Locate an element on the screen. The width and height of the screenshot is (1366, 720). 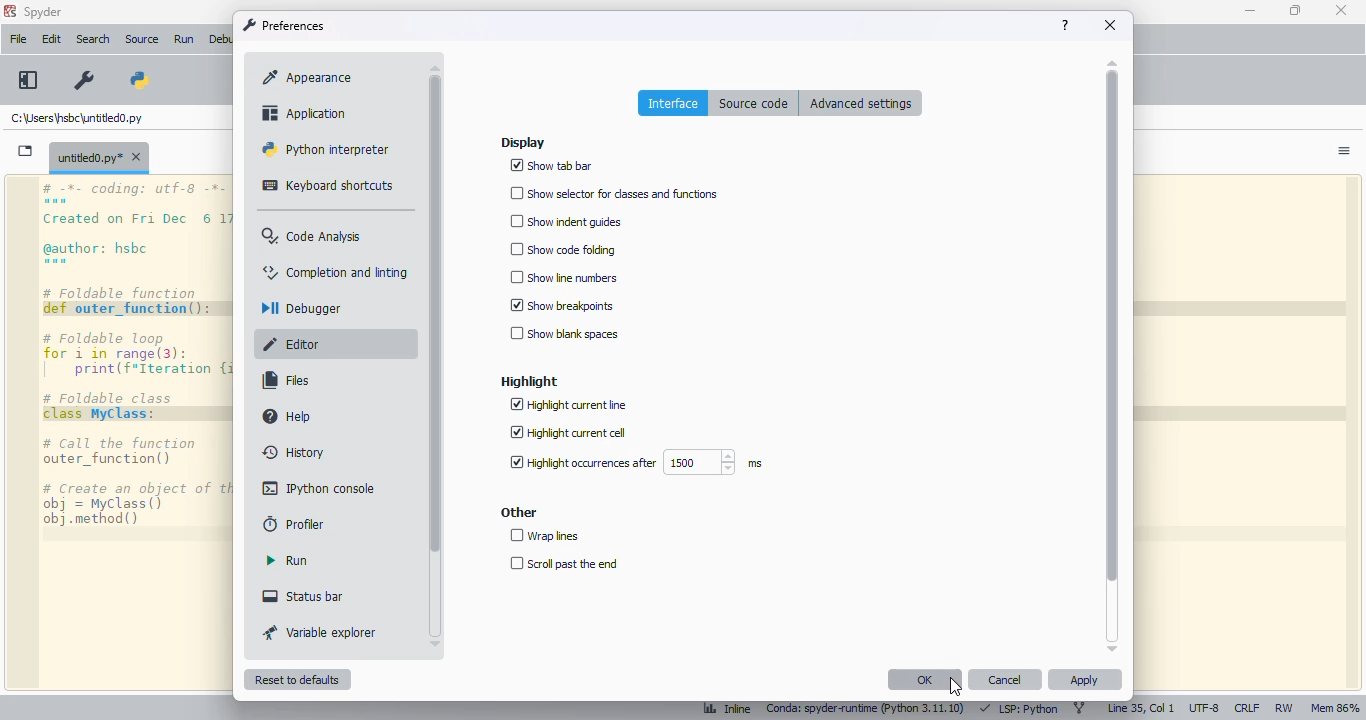
conda: spyder-runtime (python 3. 11. 10) is located at coordinates (869, 710).